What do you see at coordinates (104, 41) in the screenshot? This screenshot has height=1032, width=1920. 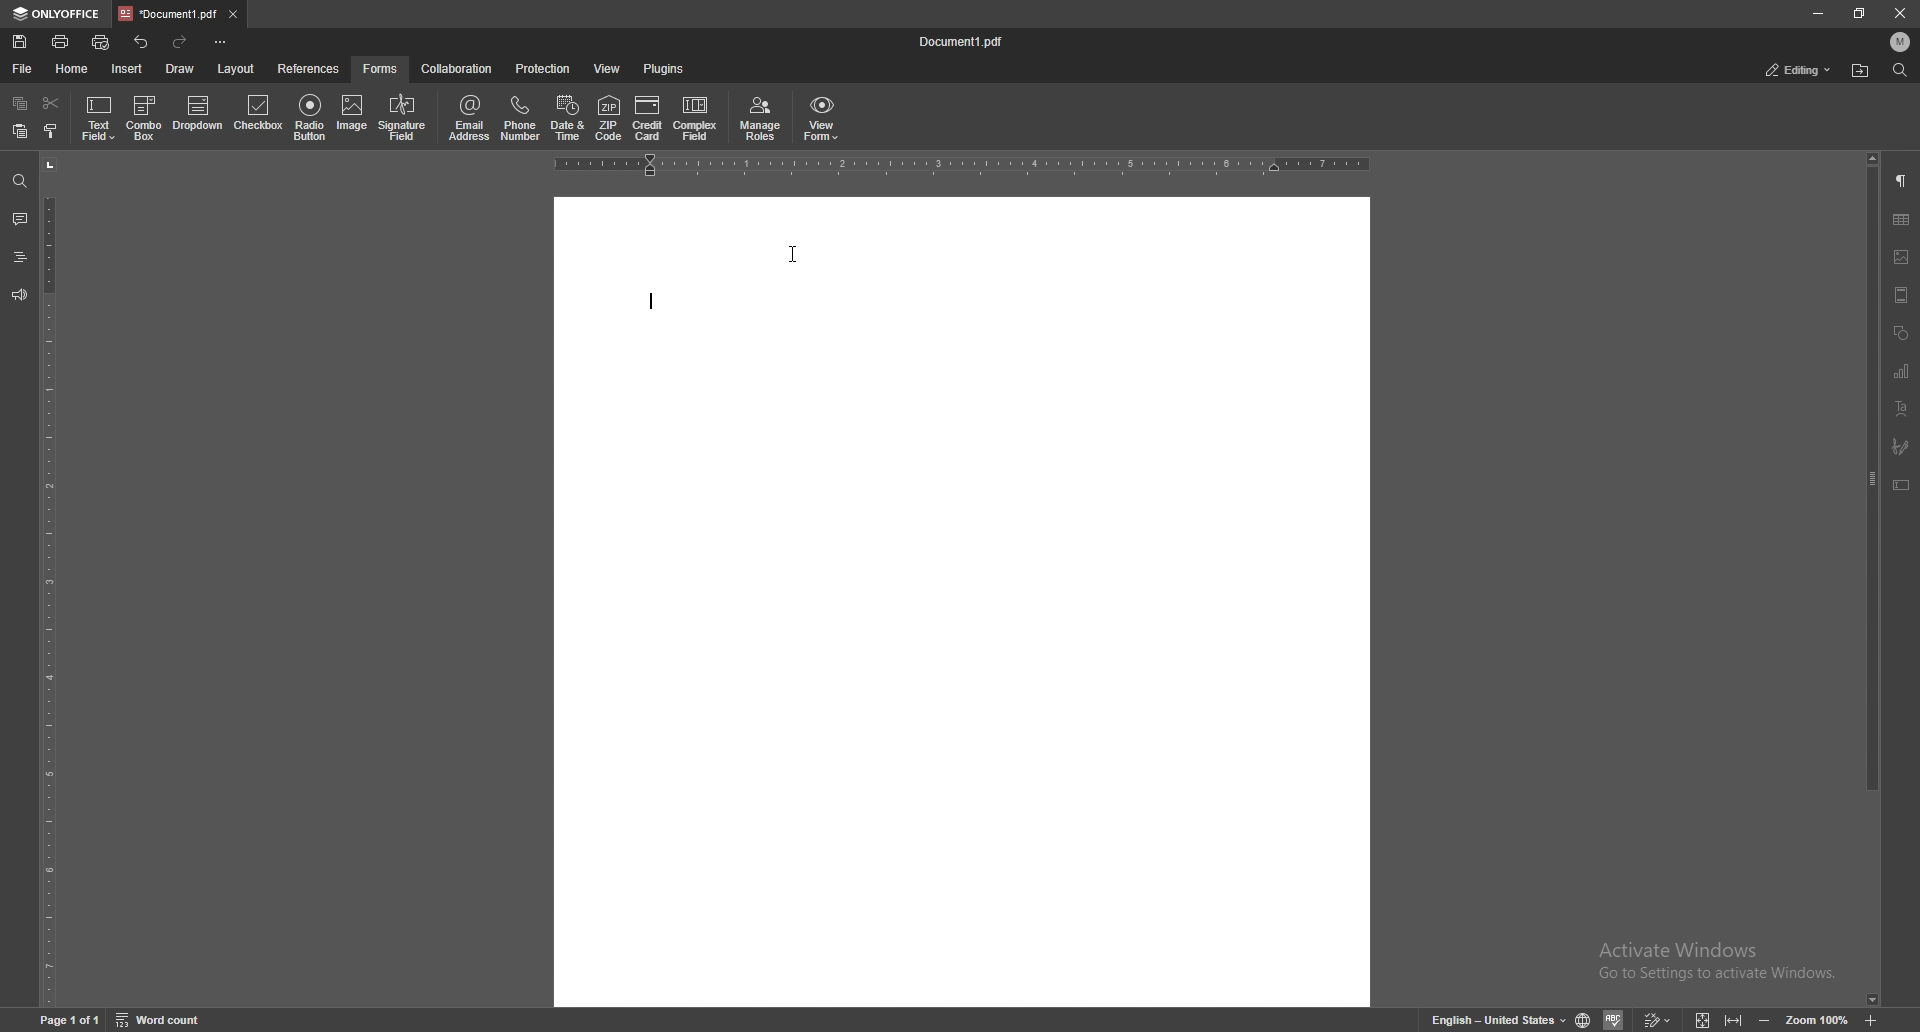 I see `quick print` at bounding box center [104, 41].